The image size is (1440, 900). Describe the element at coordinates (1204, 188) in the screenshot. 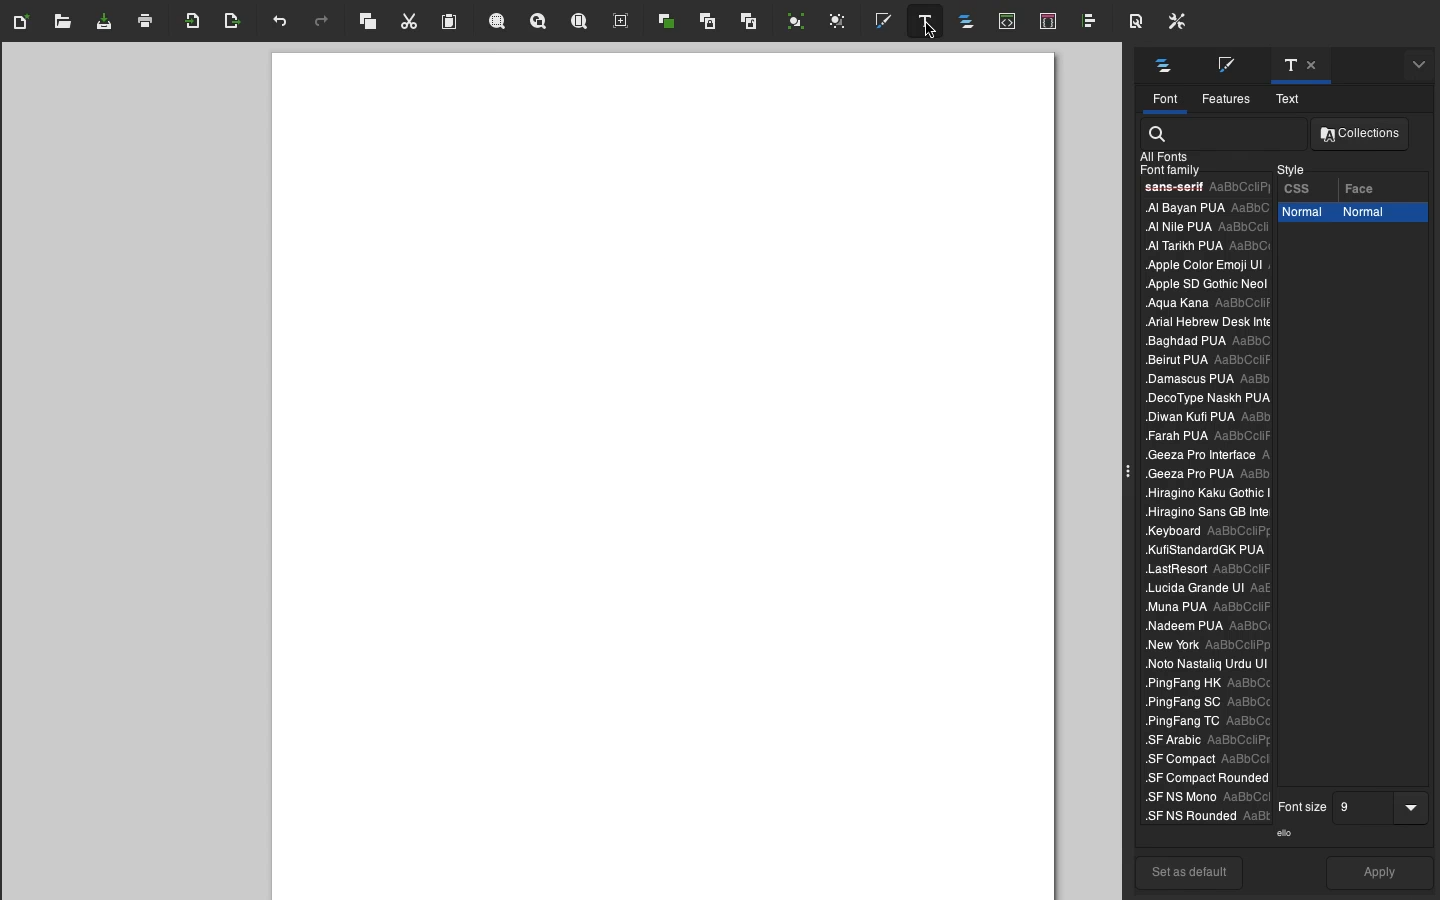

I see `sans-serif` at that location.